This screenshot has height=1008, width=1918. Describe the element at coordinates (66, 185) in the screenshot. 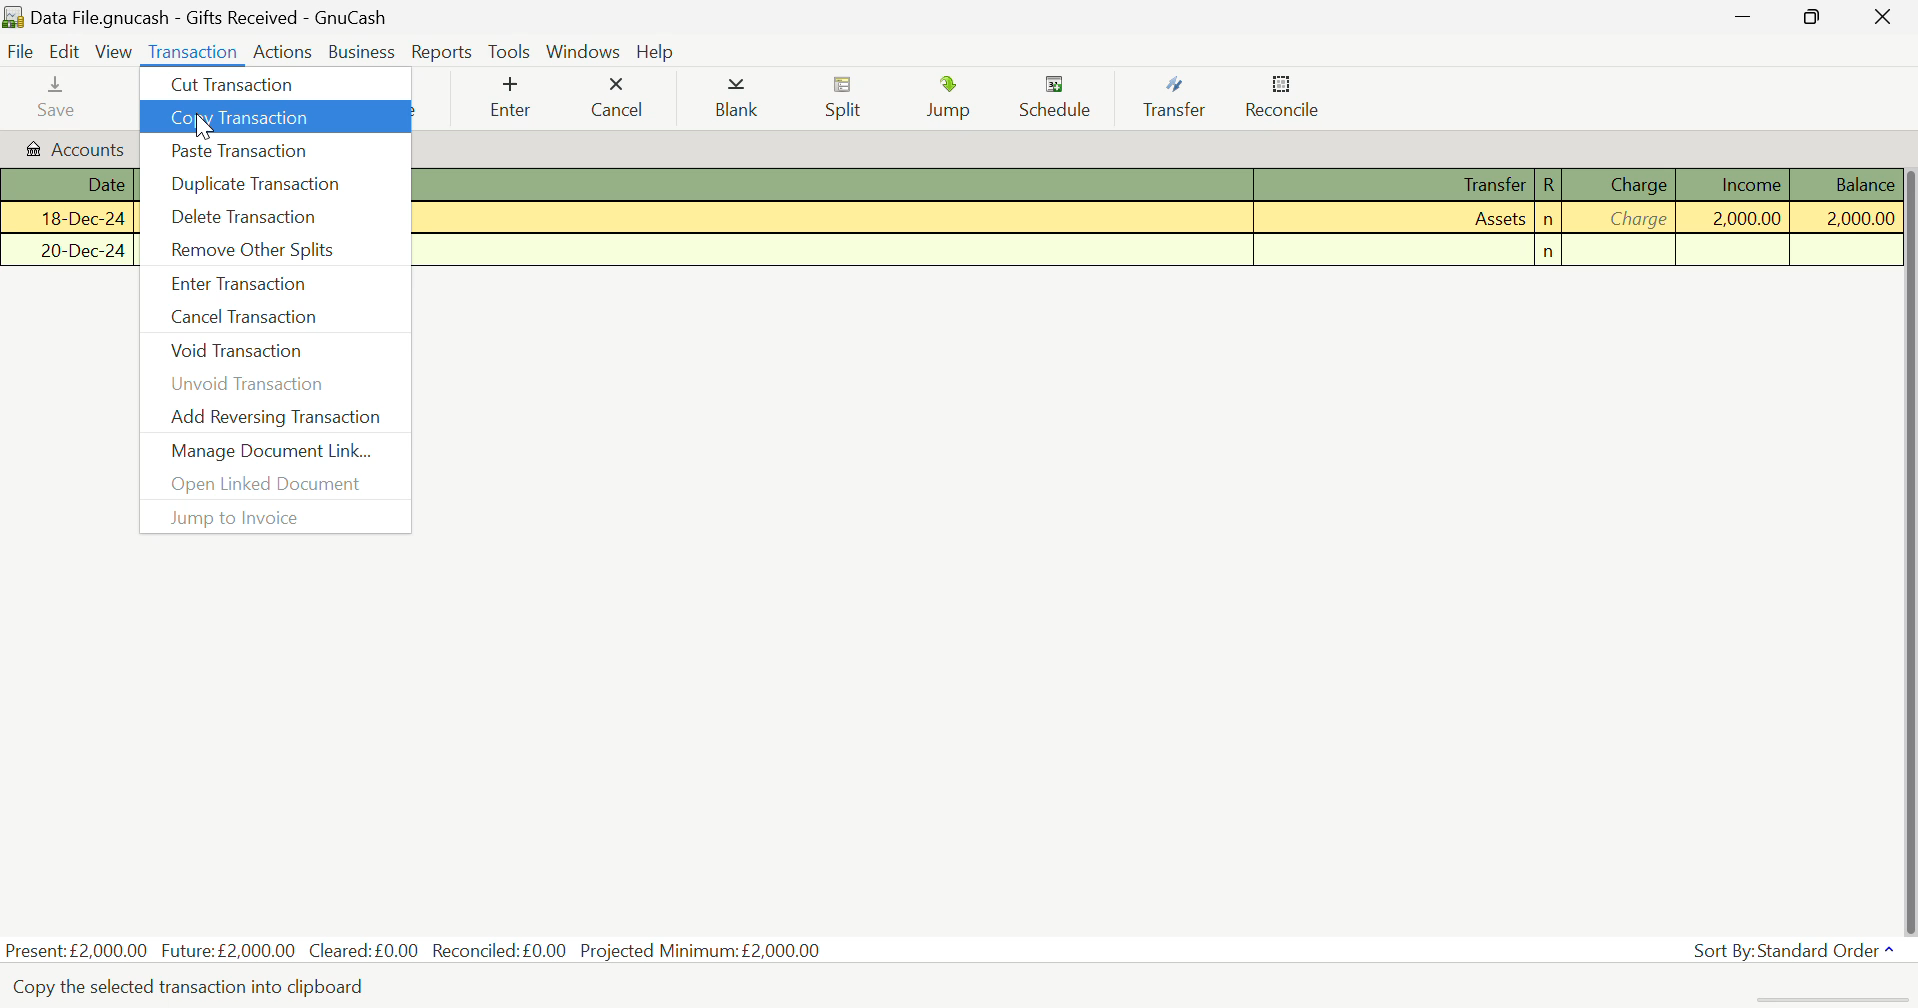

I see `Date` at that location.